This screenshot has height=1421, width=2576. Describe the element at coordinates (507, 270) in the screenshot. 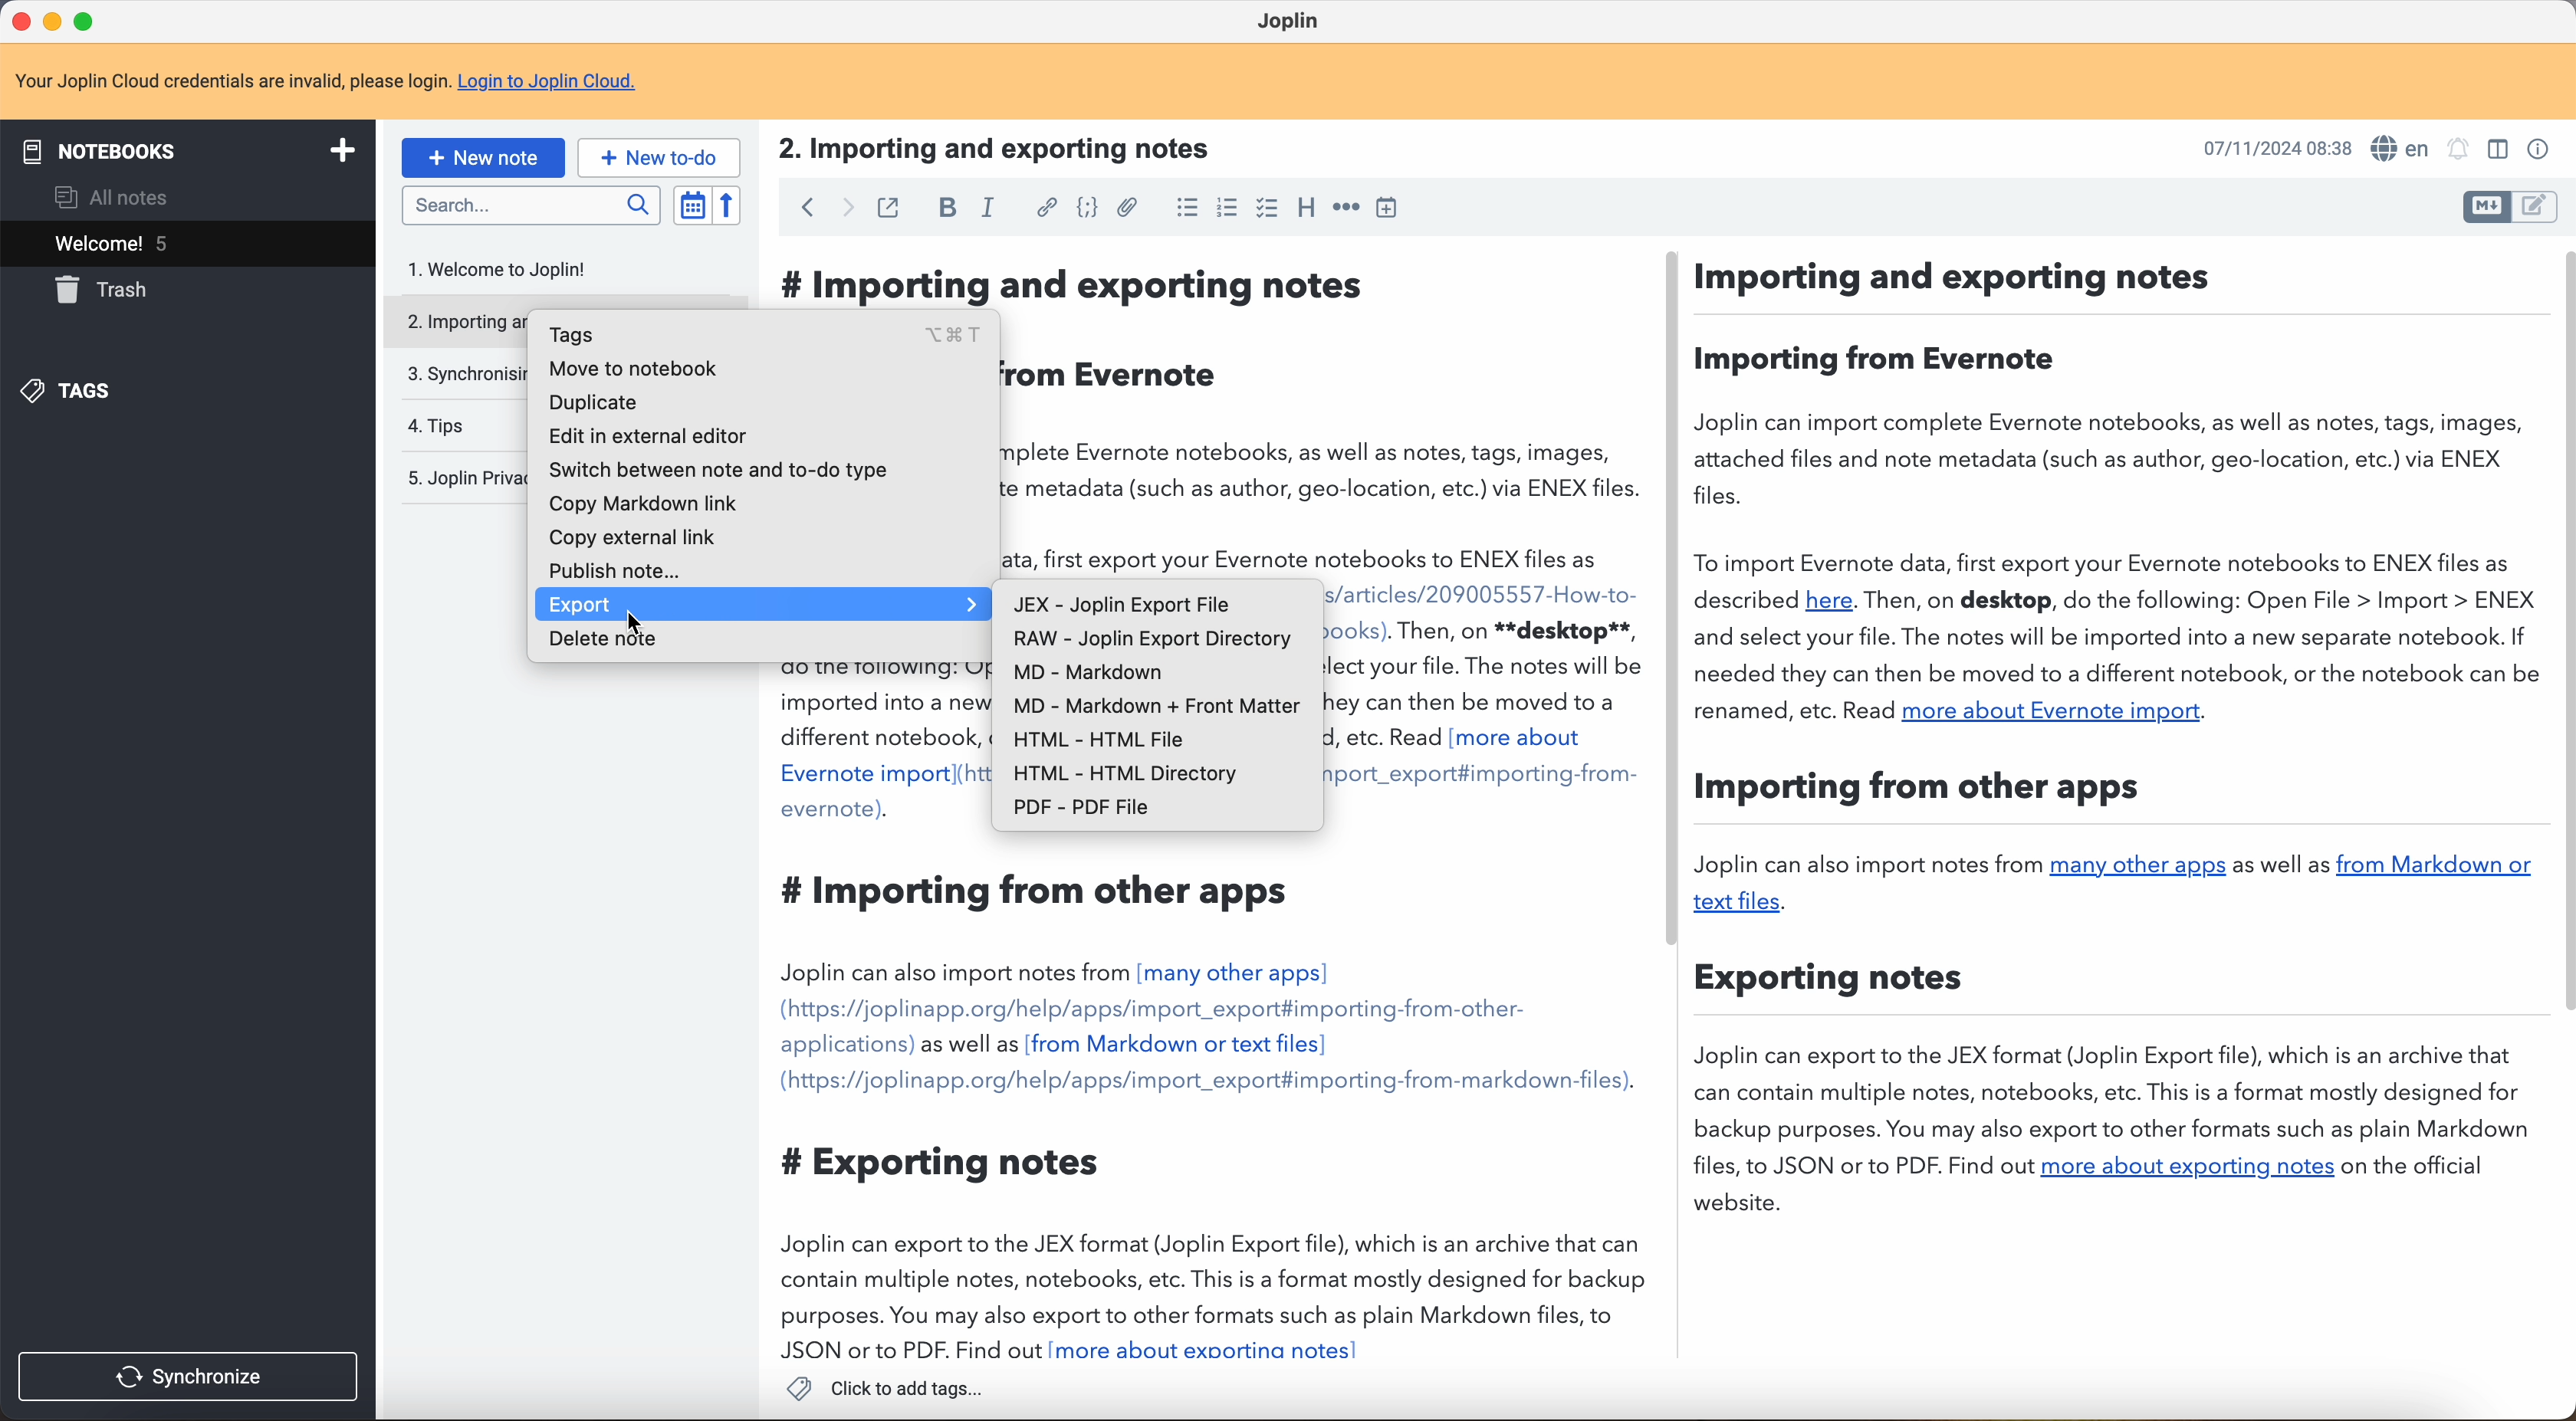

I see `welcome to Joplin note` at that location.